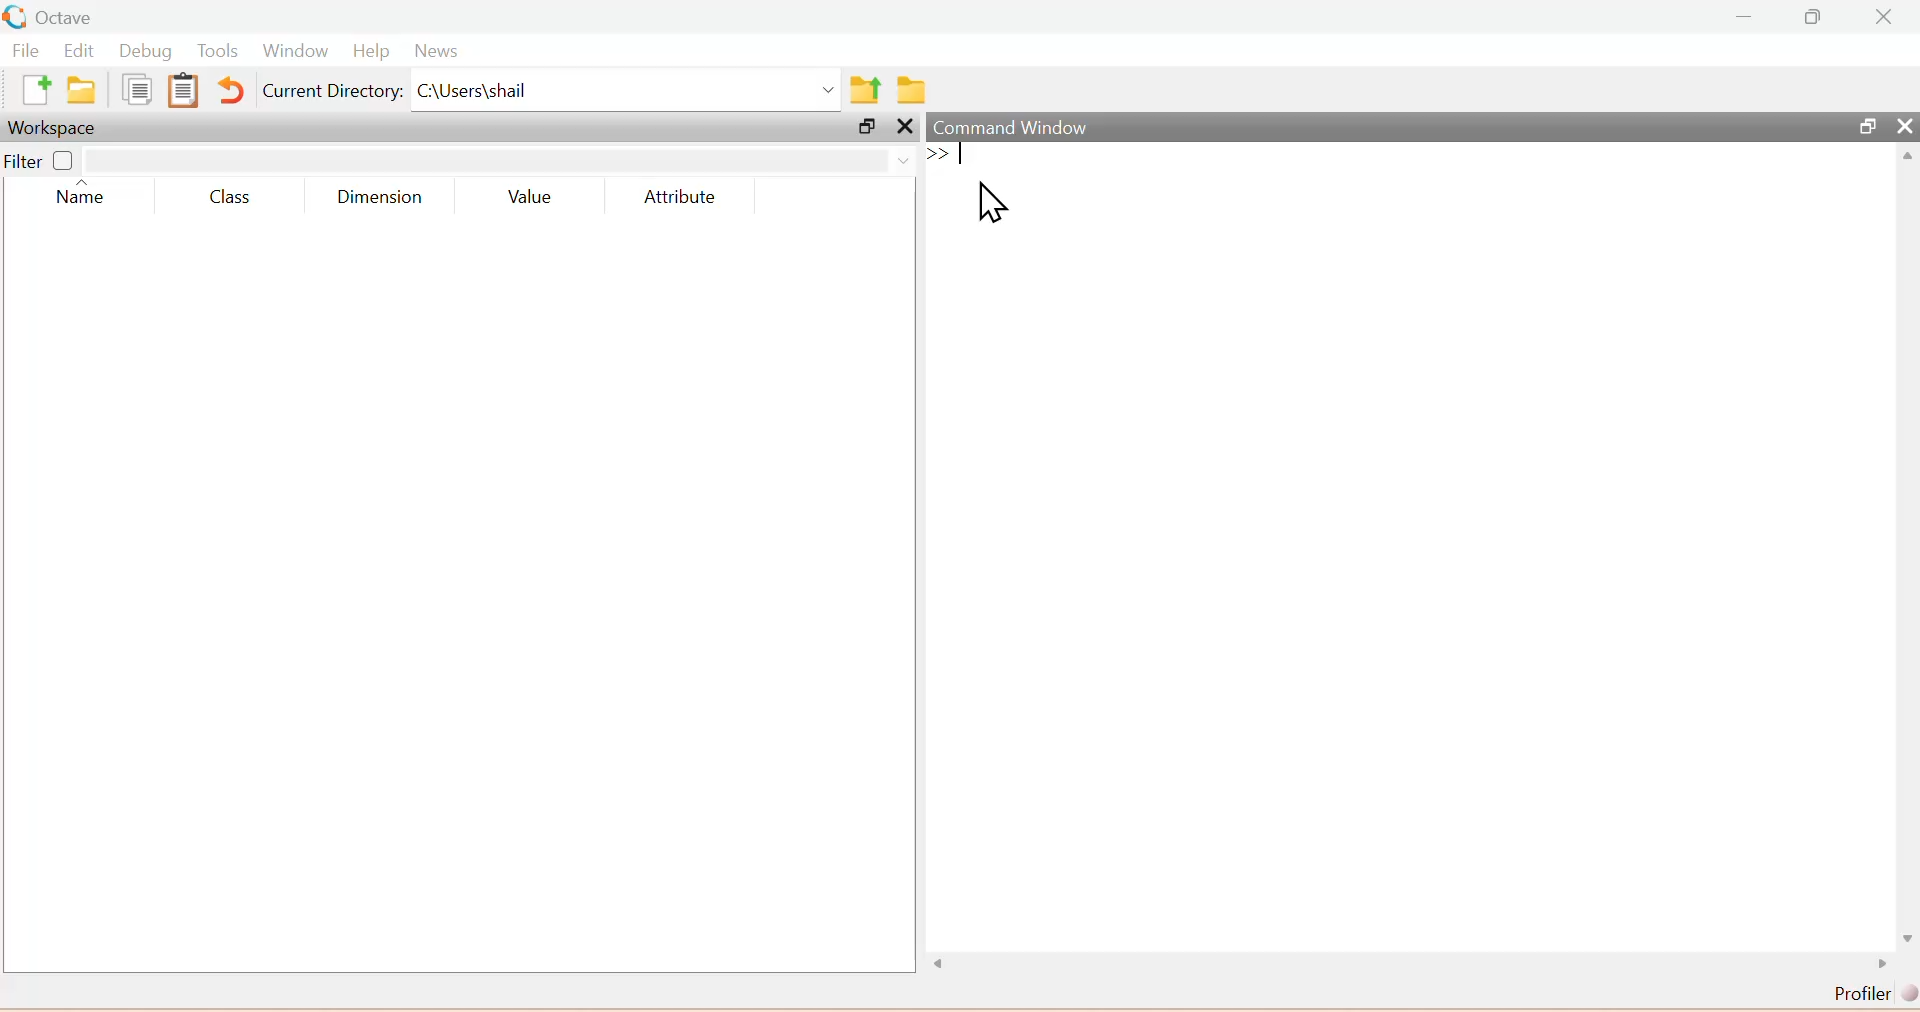 Image resolution: width=1920 pixels, height=1012 pixels. I want to click on Profiler, so click(1871, 994).